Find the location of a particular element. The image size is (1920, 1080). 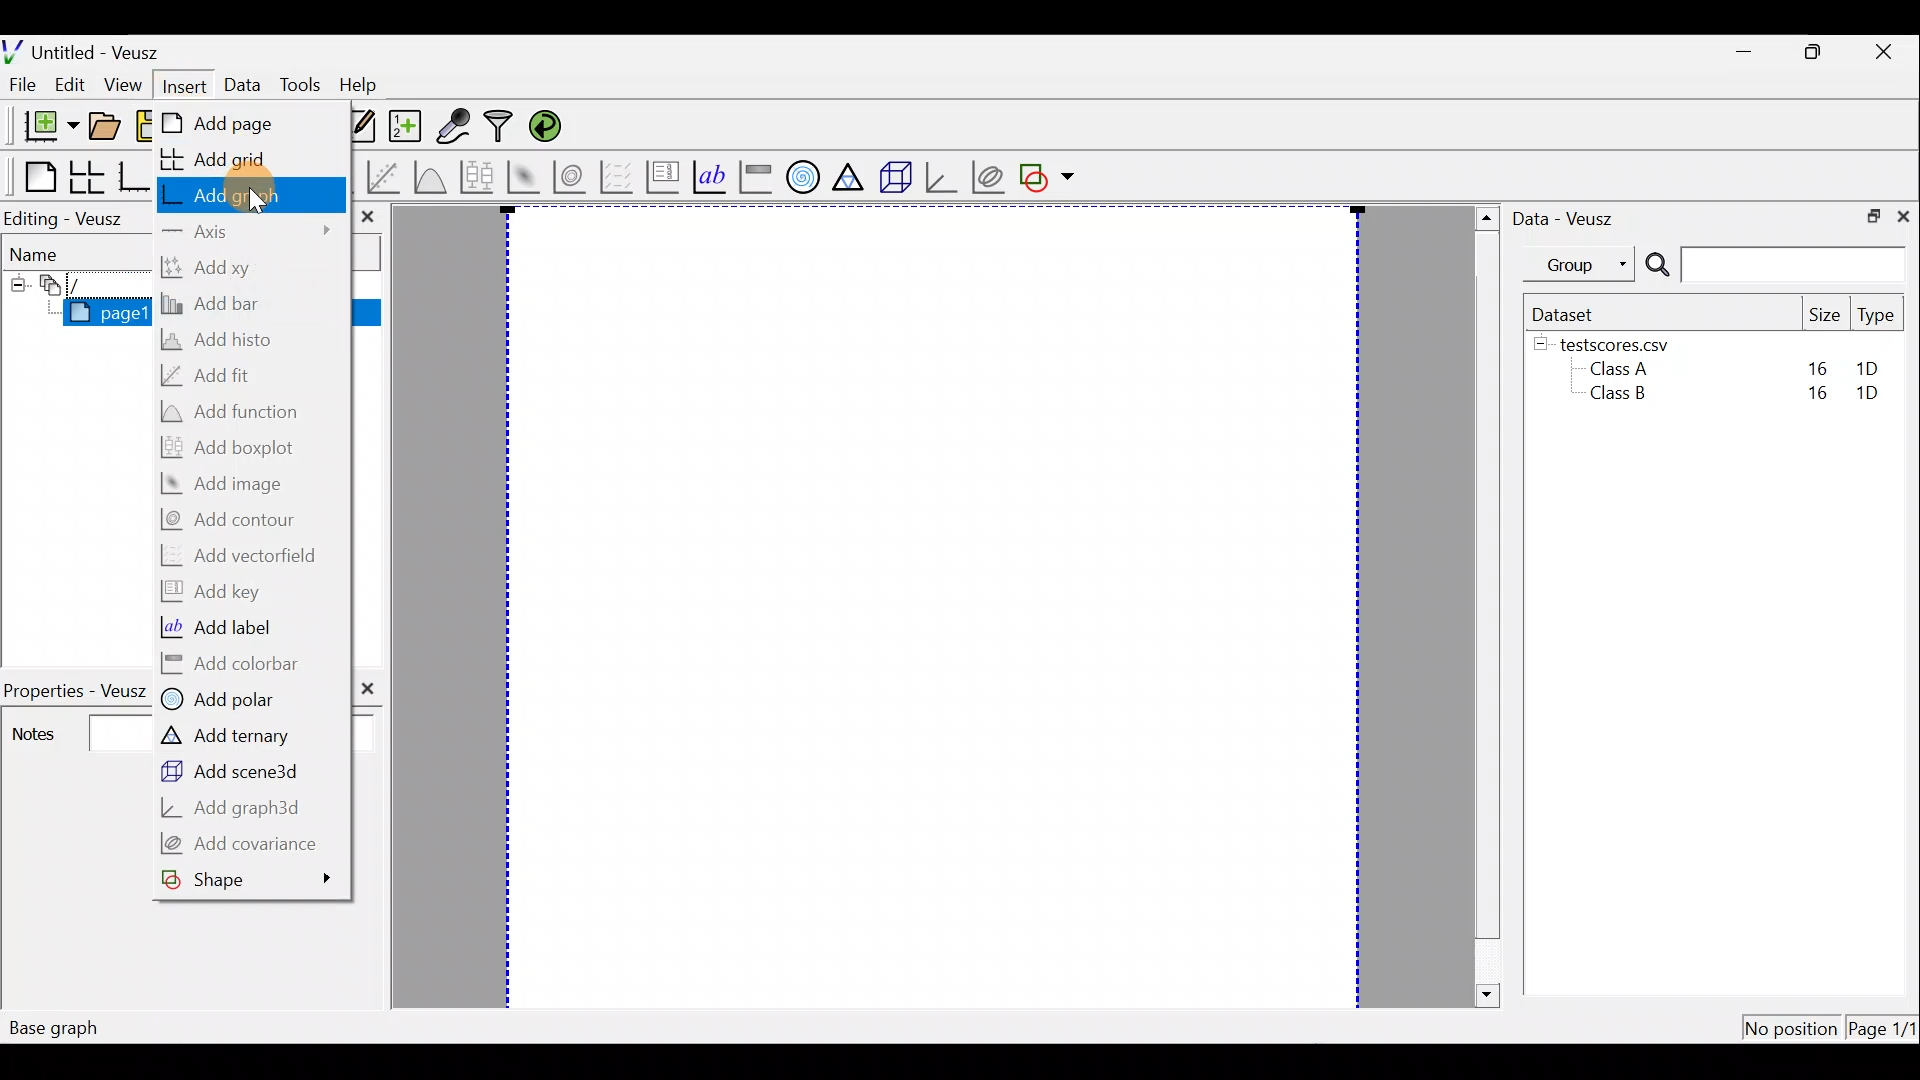

Name is located at coordinates (60, 255).